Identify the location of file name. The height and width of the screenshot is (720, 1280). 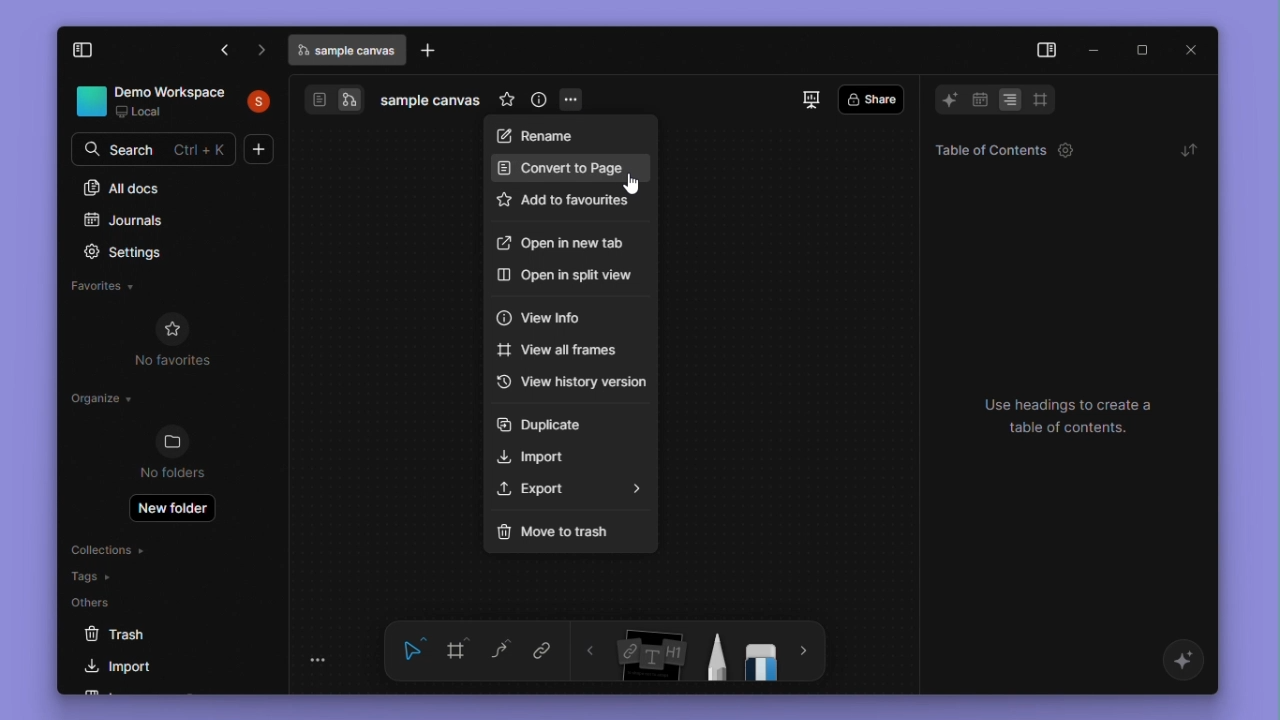
(348, 50).